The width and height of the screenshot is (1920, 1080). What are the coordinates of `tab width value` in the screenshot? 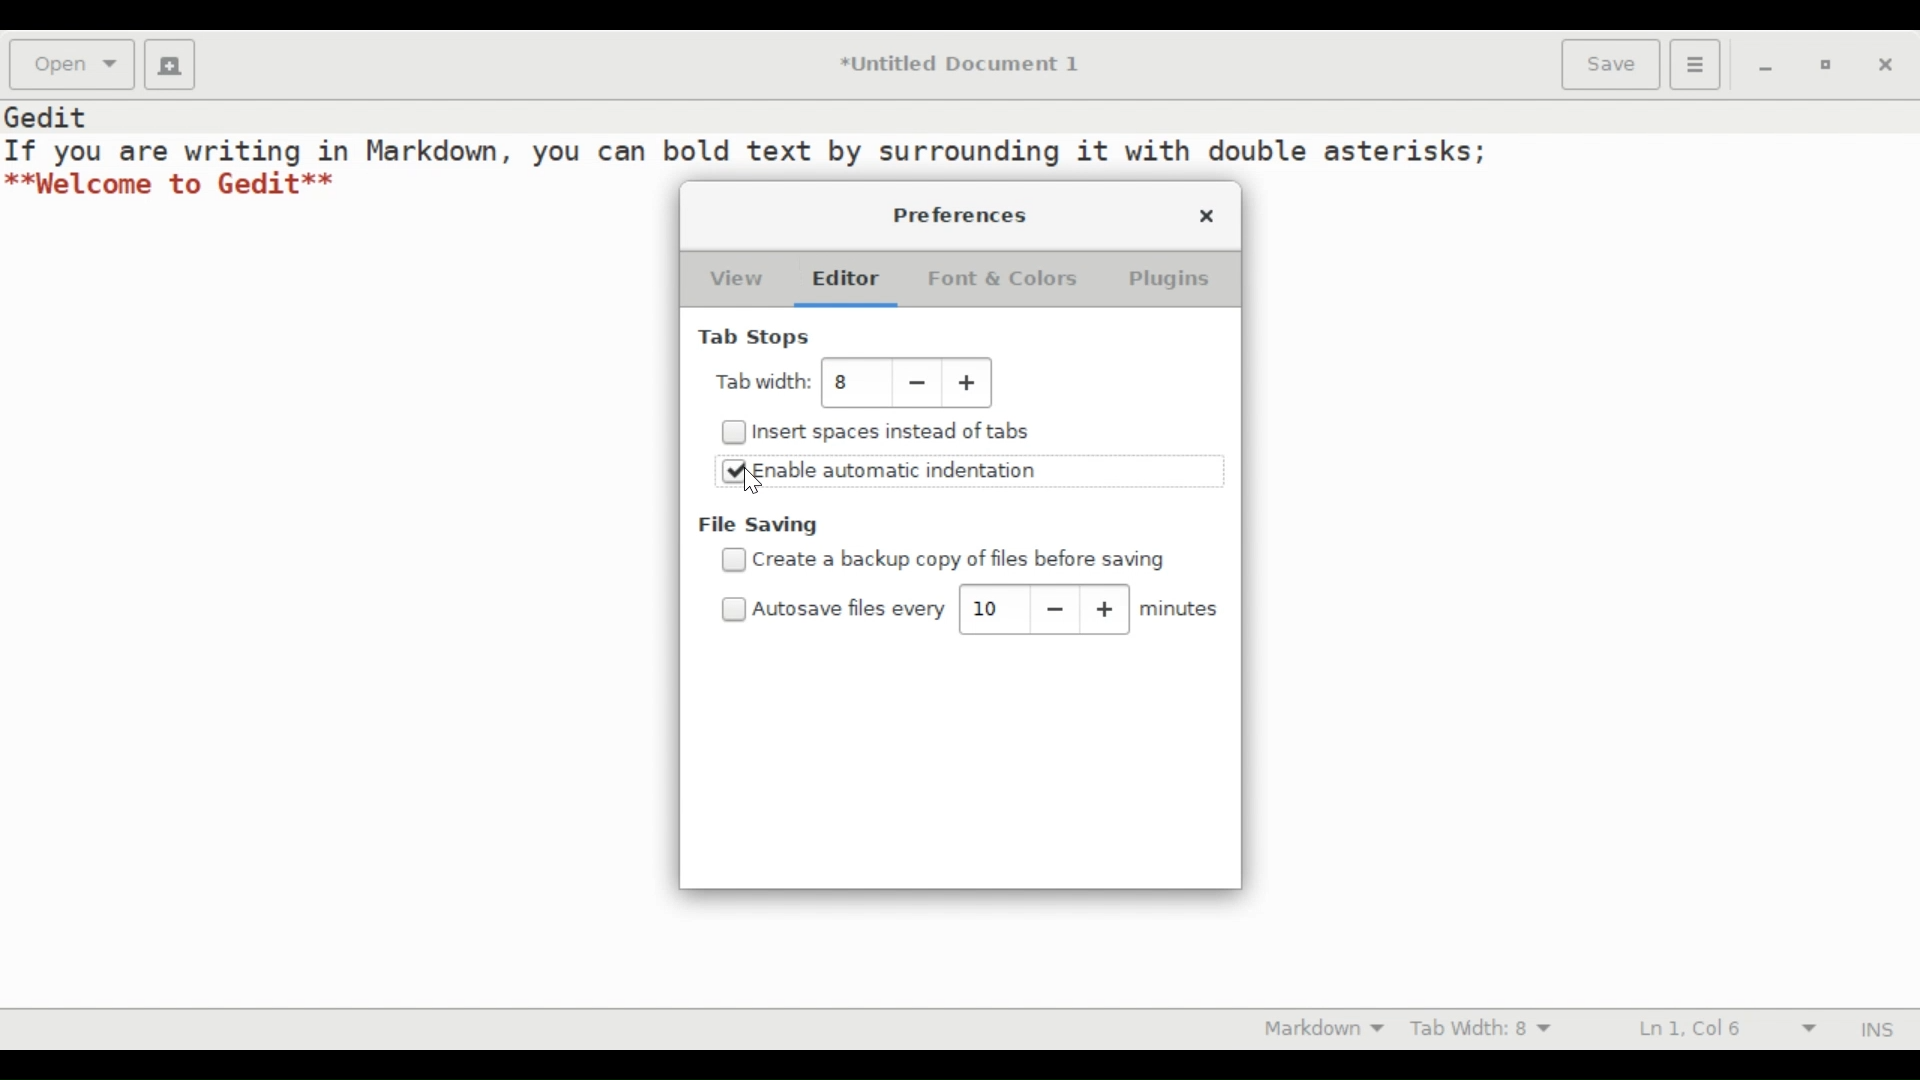 It's located at (856, 383).